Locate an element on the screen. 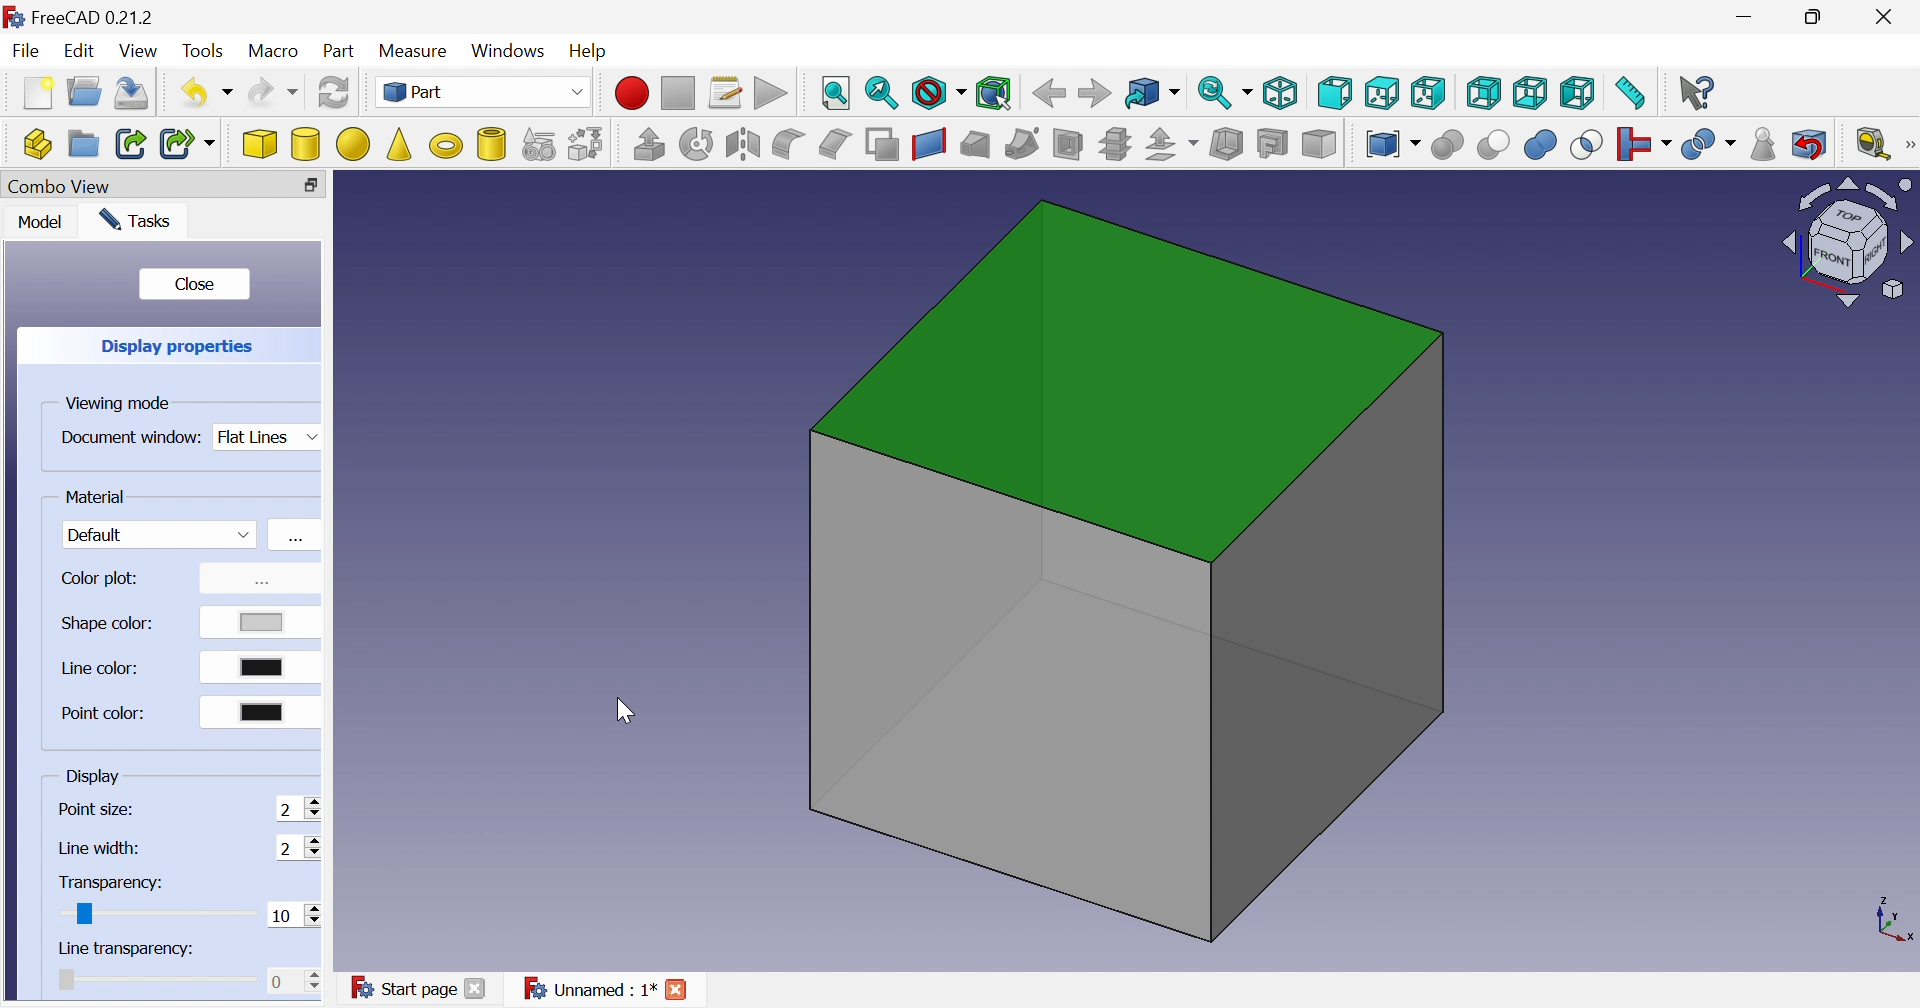 The height and width of the screenshot is (1008, 1920). 0 is located at coordinates (292, 915).